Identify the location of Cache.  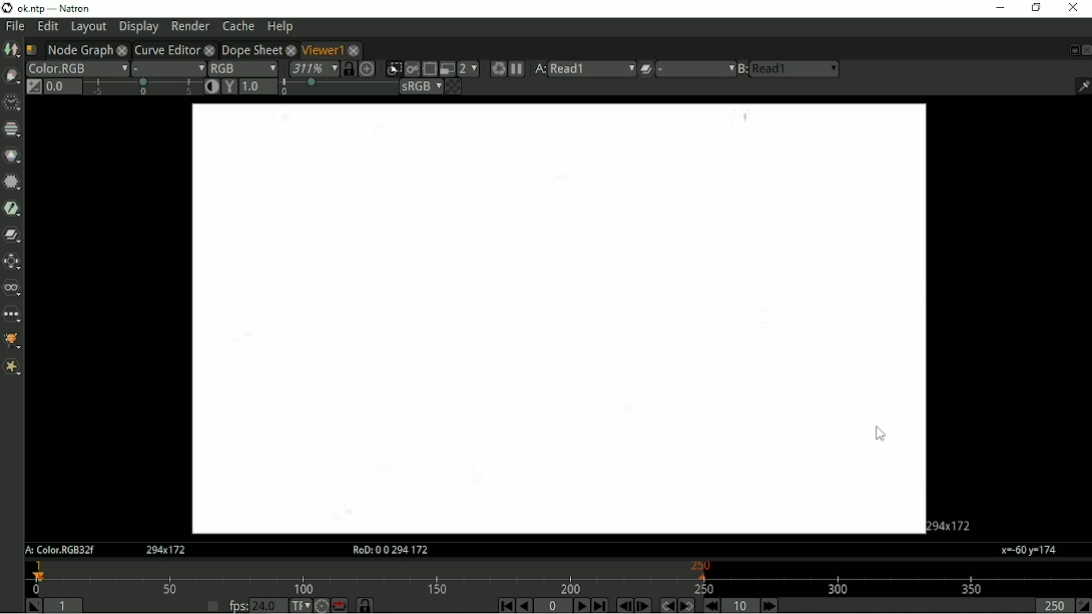
(239, 26).